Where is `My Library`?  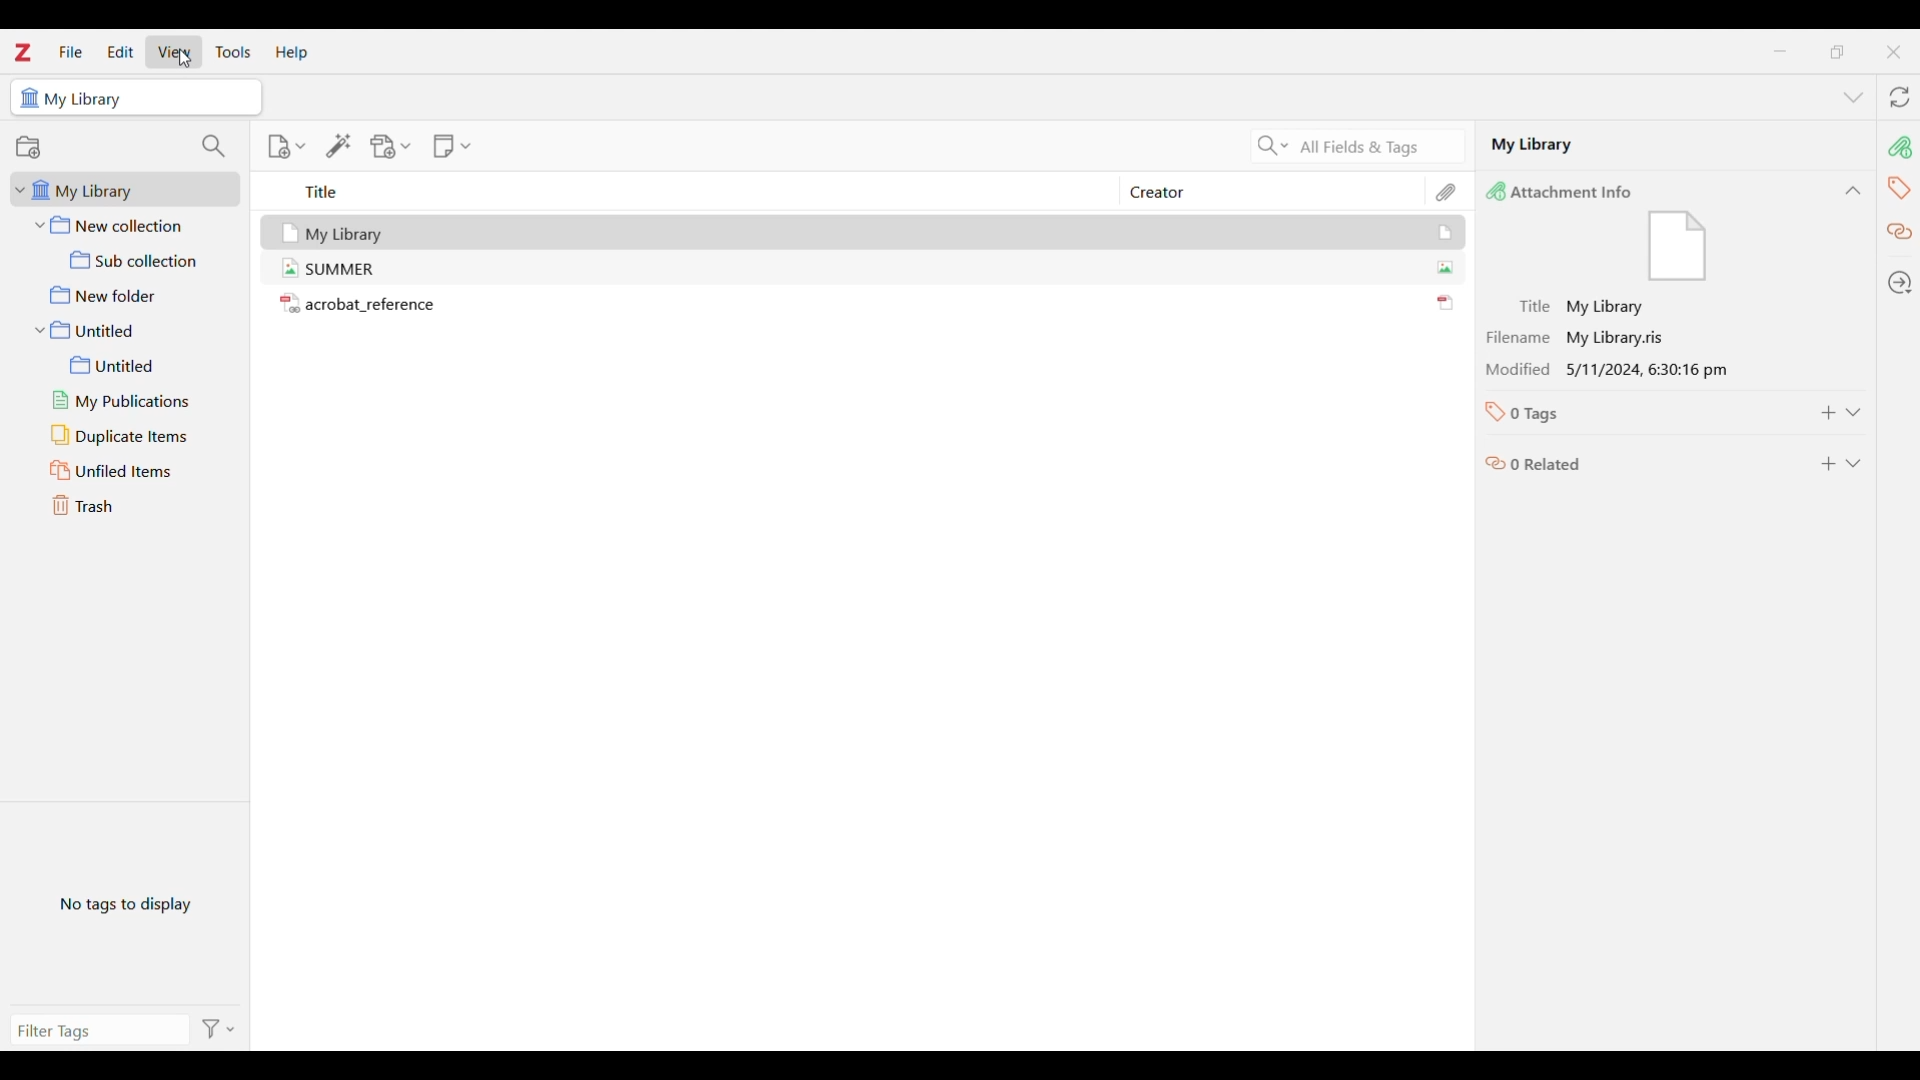
My Library is located at coordinates (357, 232).